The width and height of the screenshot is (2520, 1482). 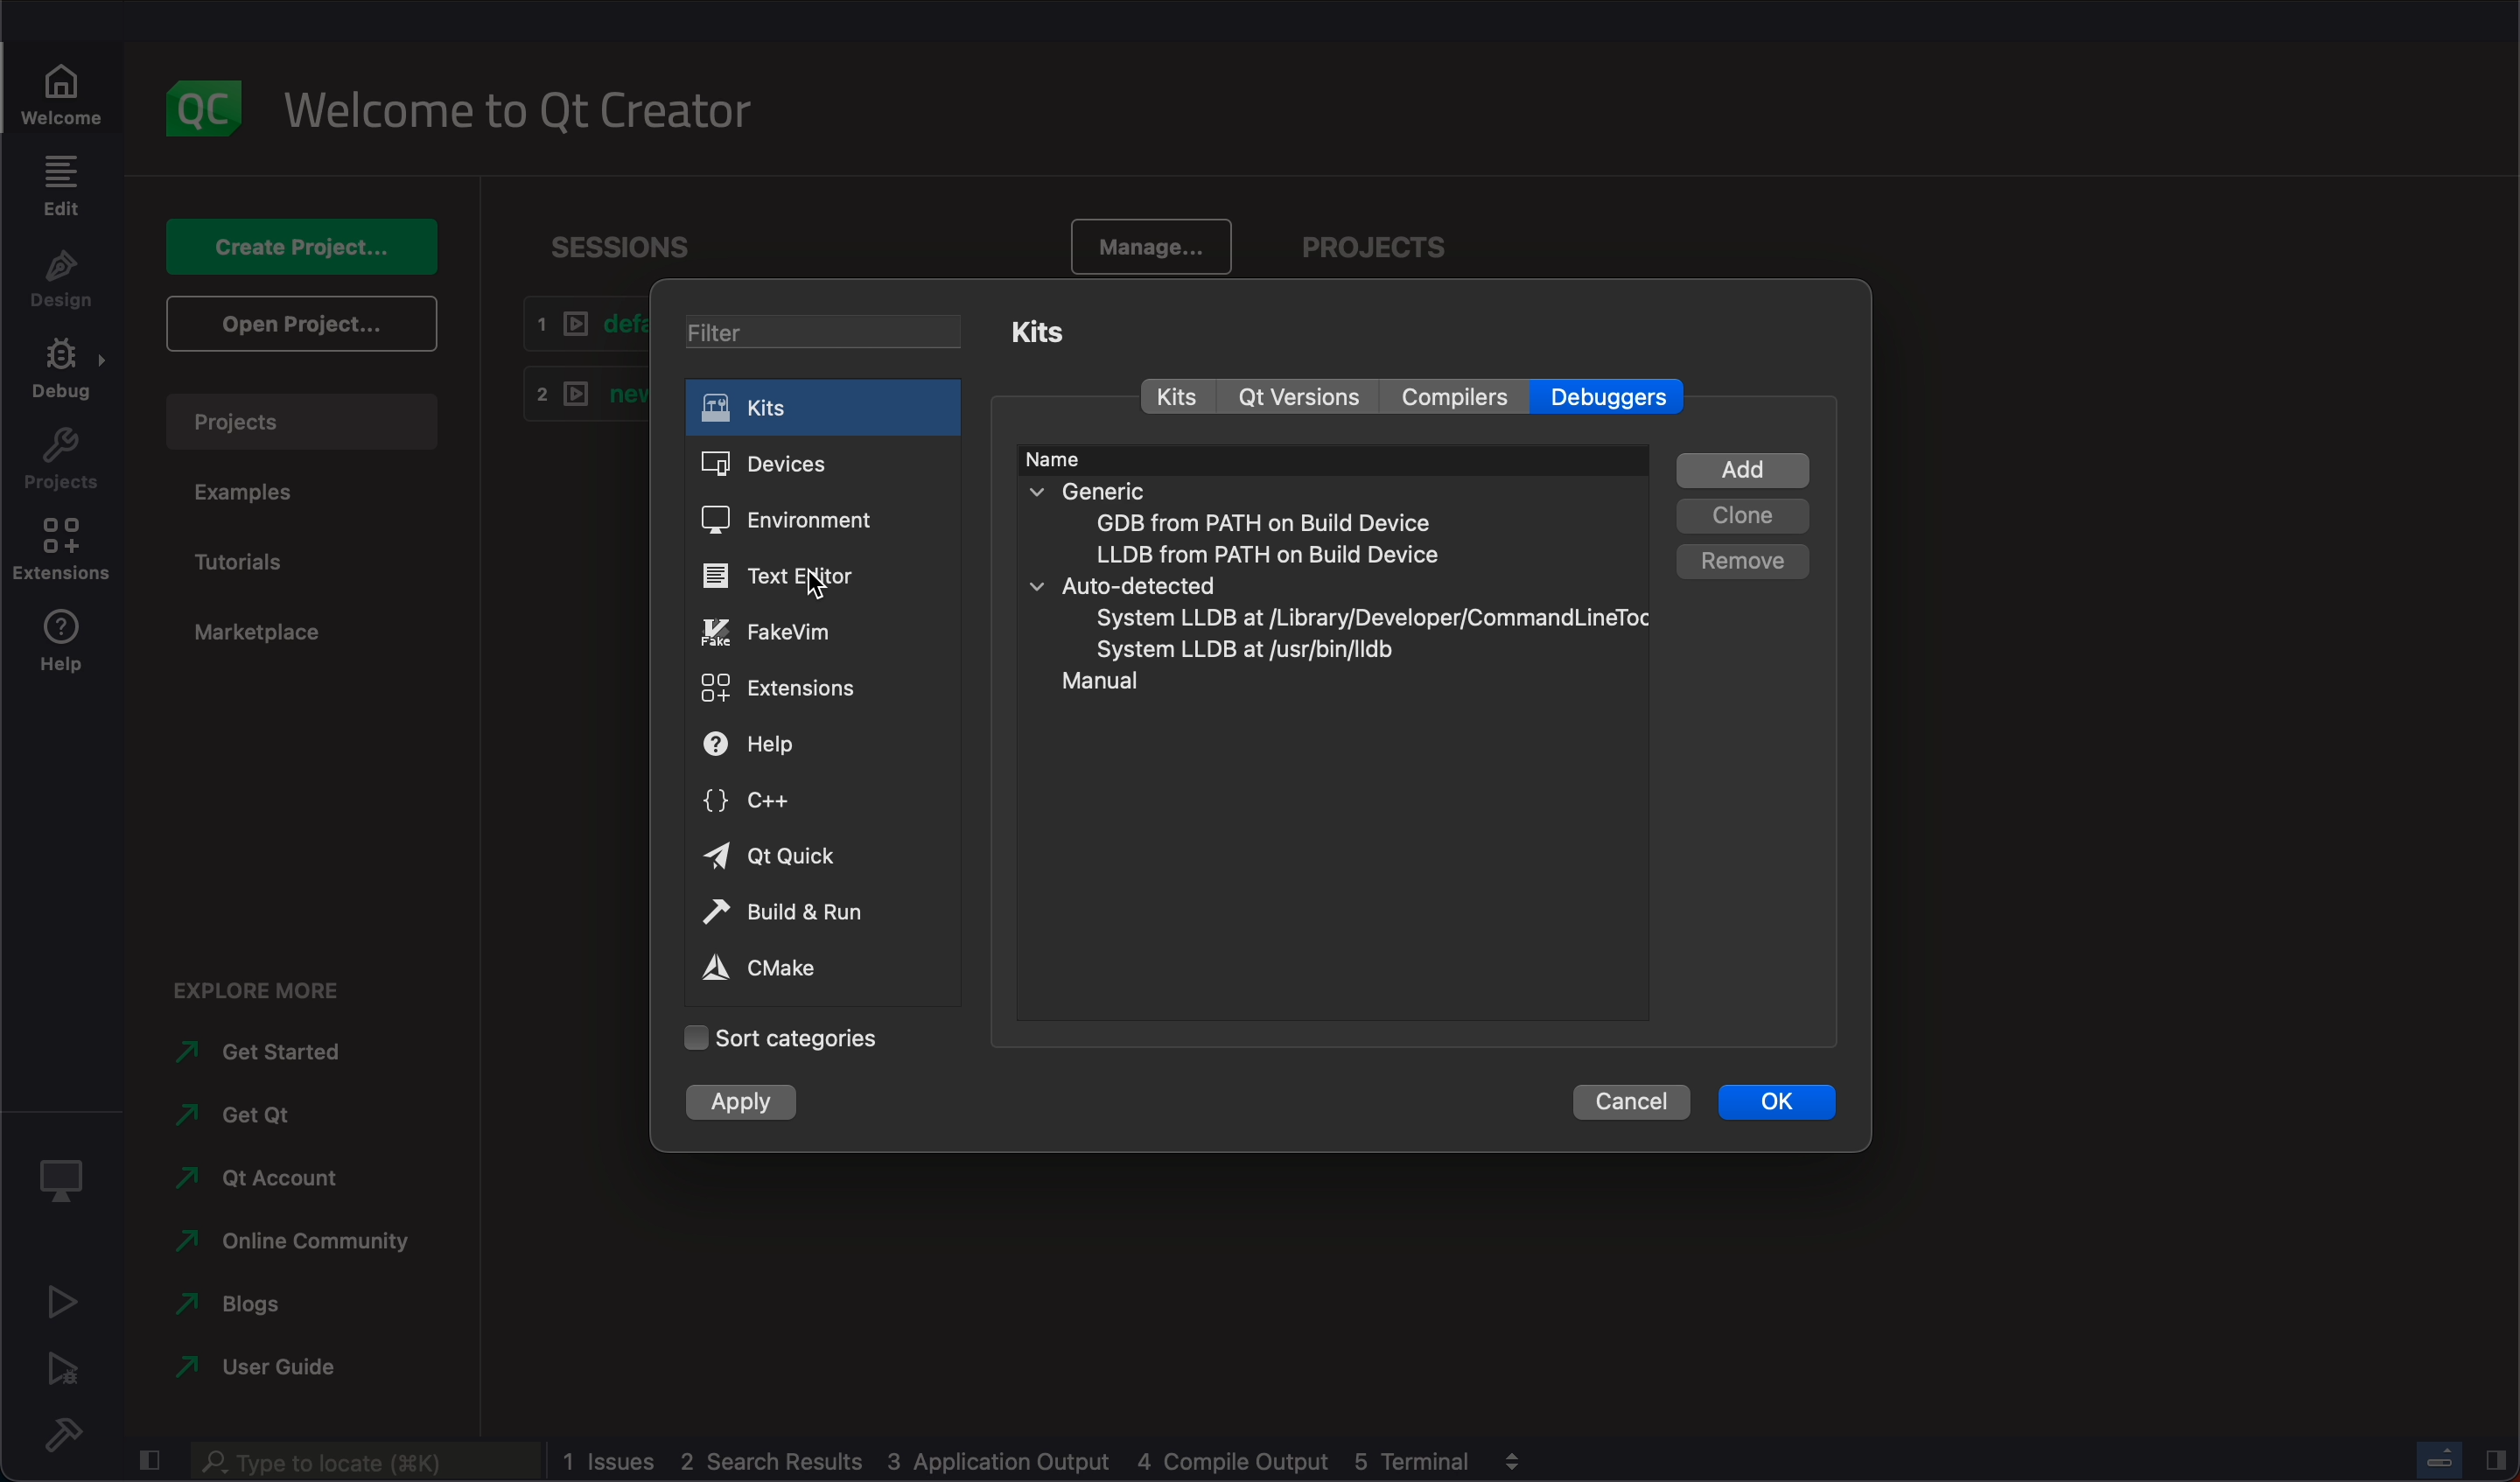 What do you see at coordinates (534, 115) in the screenshot?
I see `welcome to Qt` at bounding box center [534, 115].